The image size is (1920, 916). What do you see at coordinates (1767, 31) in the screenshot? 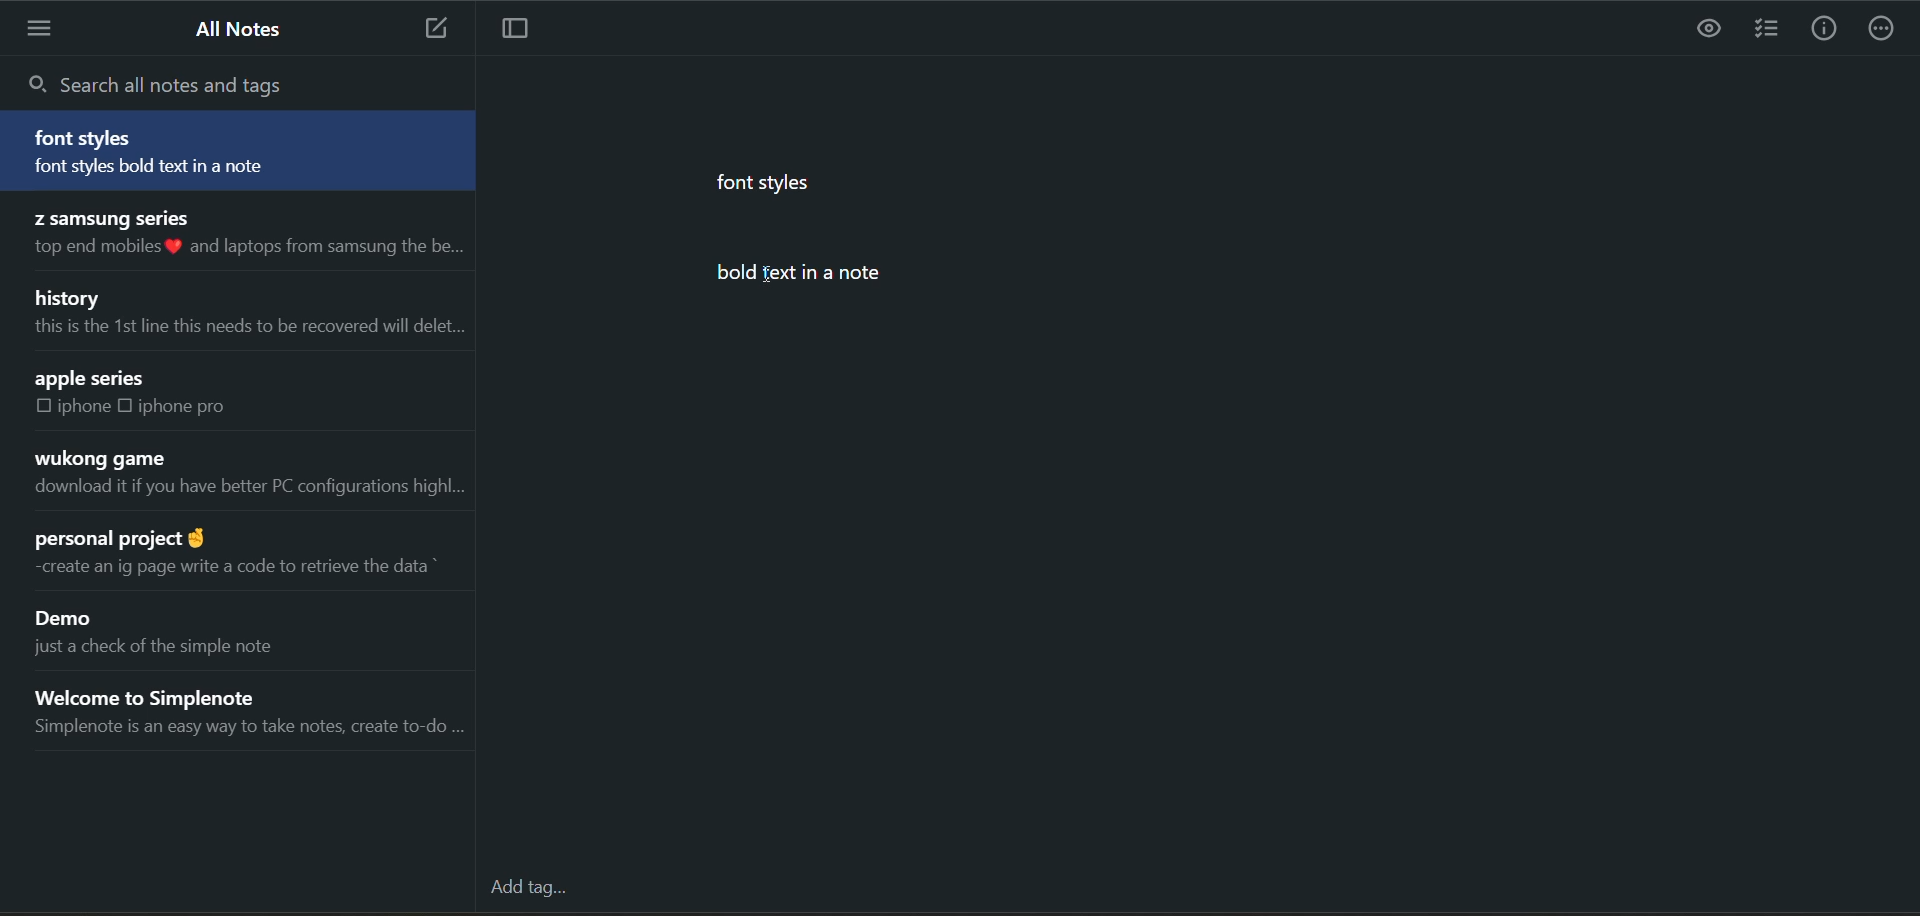
I see `insert checklist` at bounding box center [1767, 31].